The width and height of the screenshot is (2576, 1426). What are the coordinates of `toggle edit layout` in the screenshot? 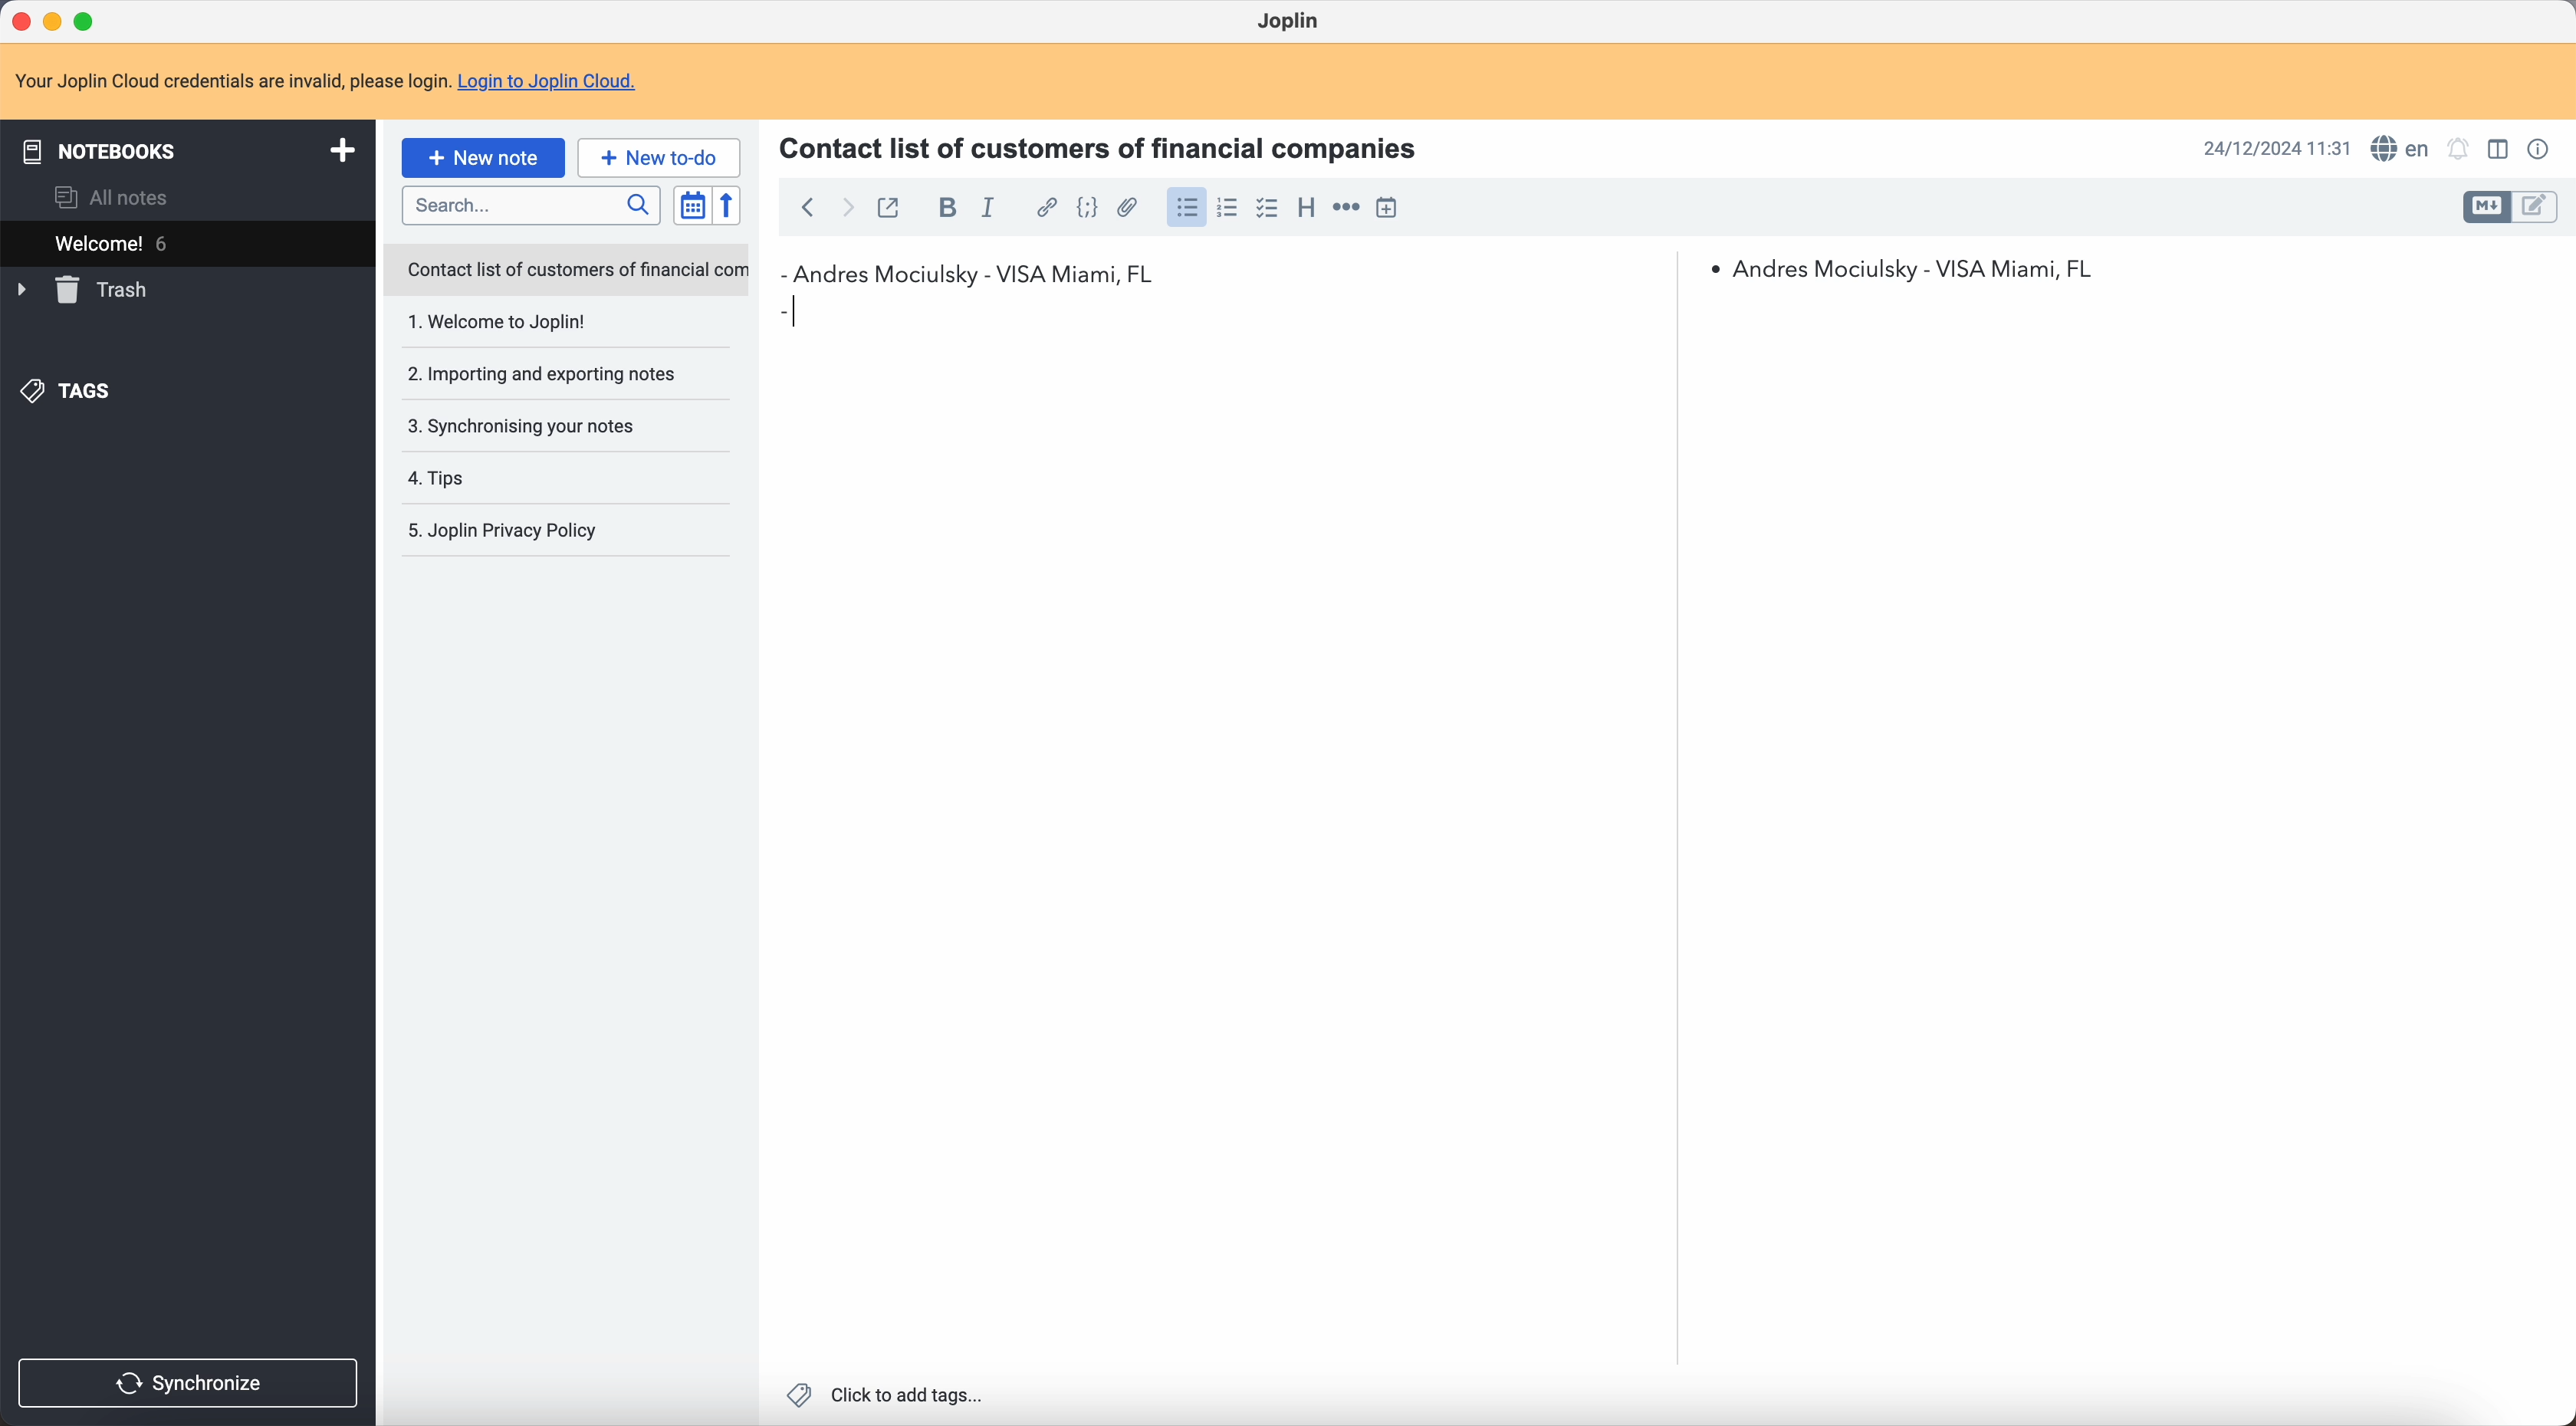 It's located at (2536, 208).